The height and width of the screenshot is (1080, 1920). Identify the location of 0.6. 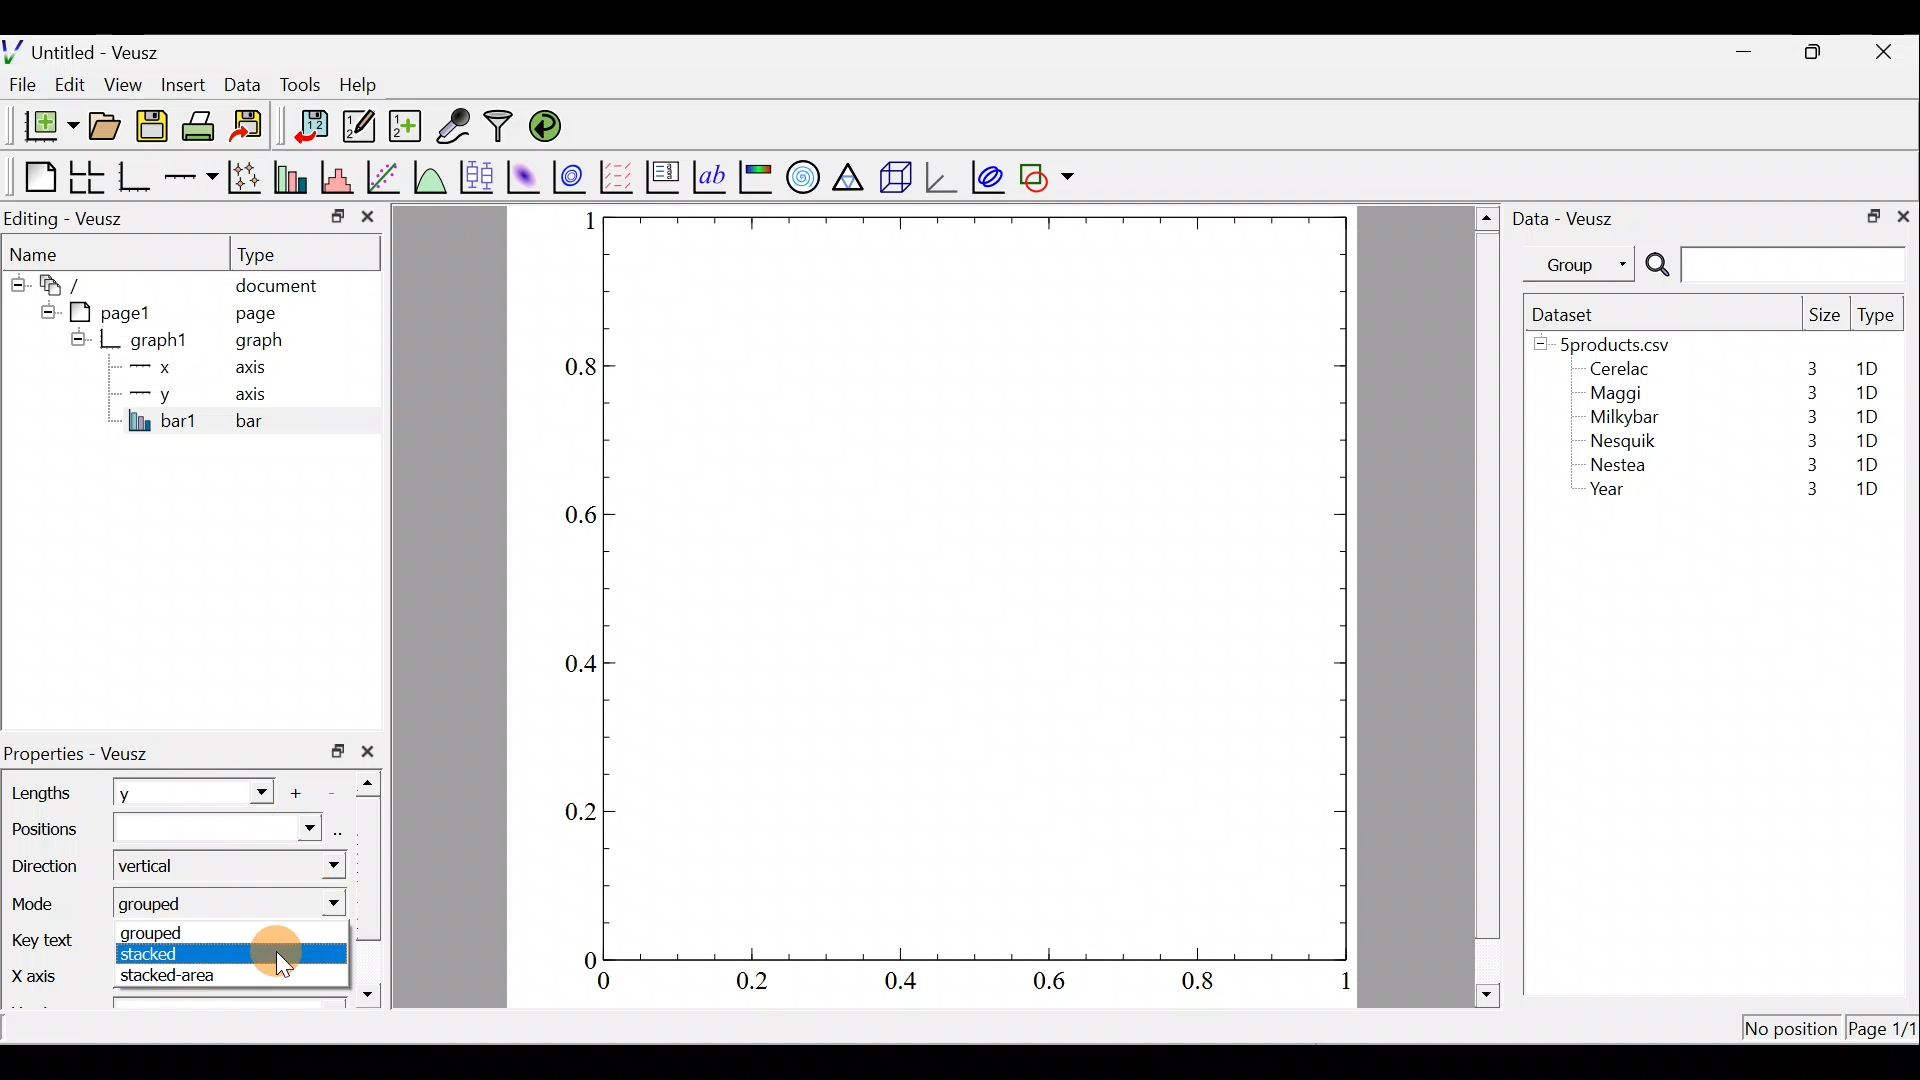
(1057, 986).